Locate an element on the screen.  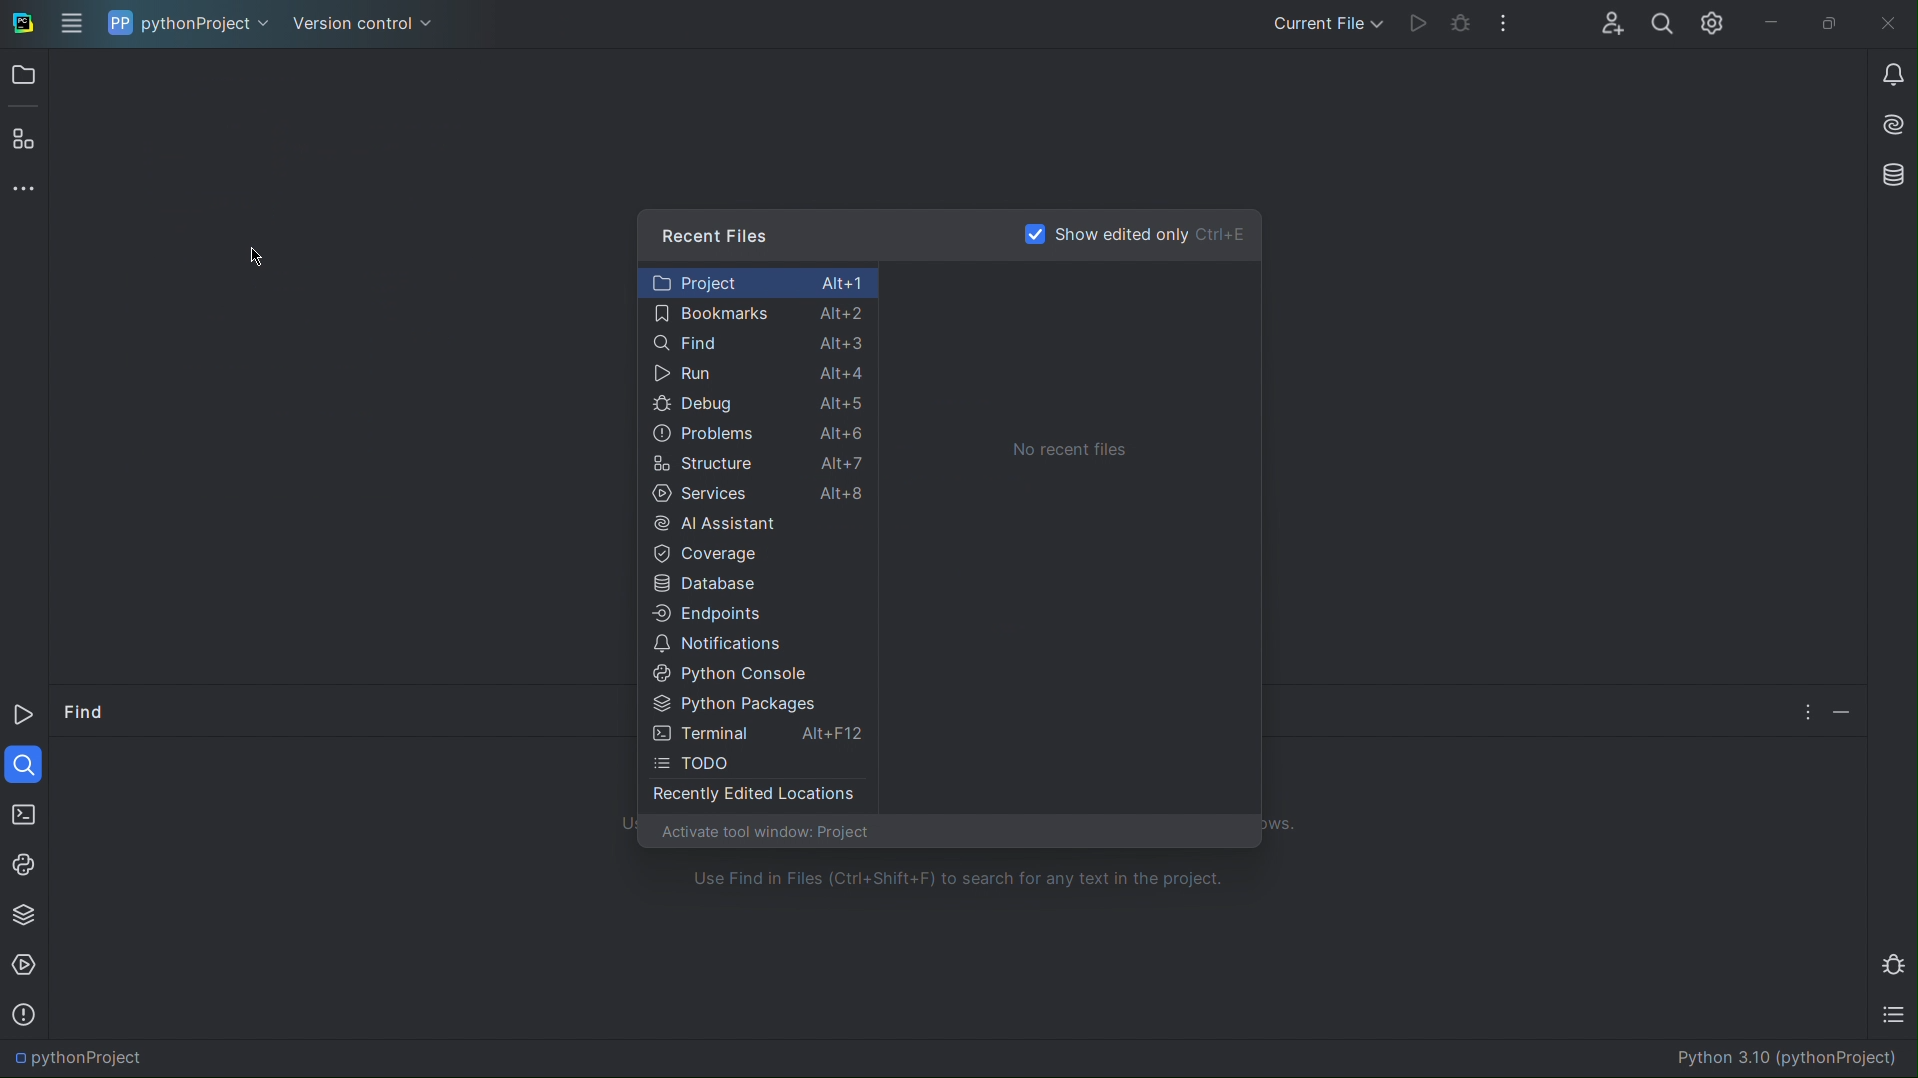
AI Assistant is located at coordinates (1889, 127).